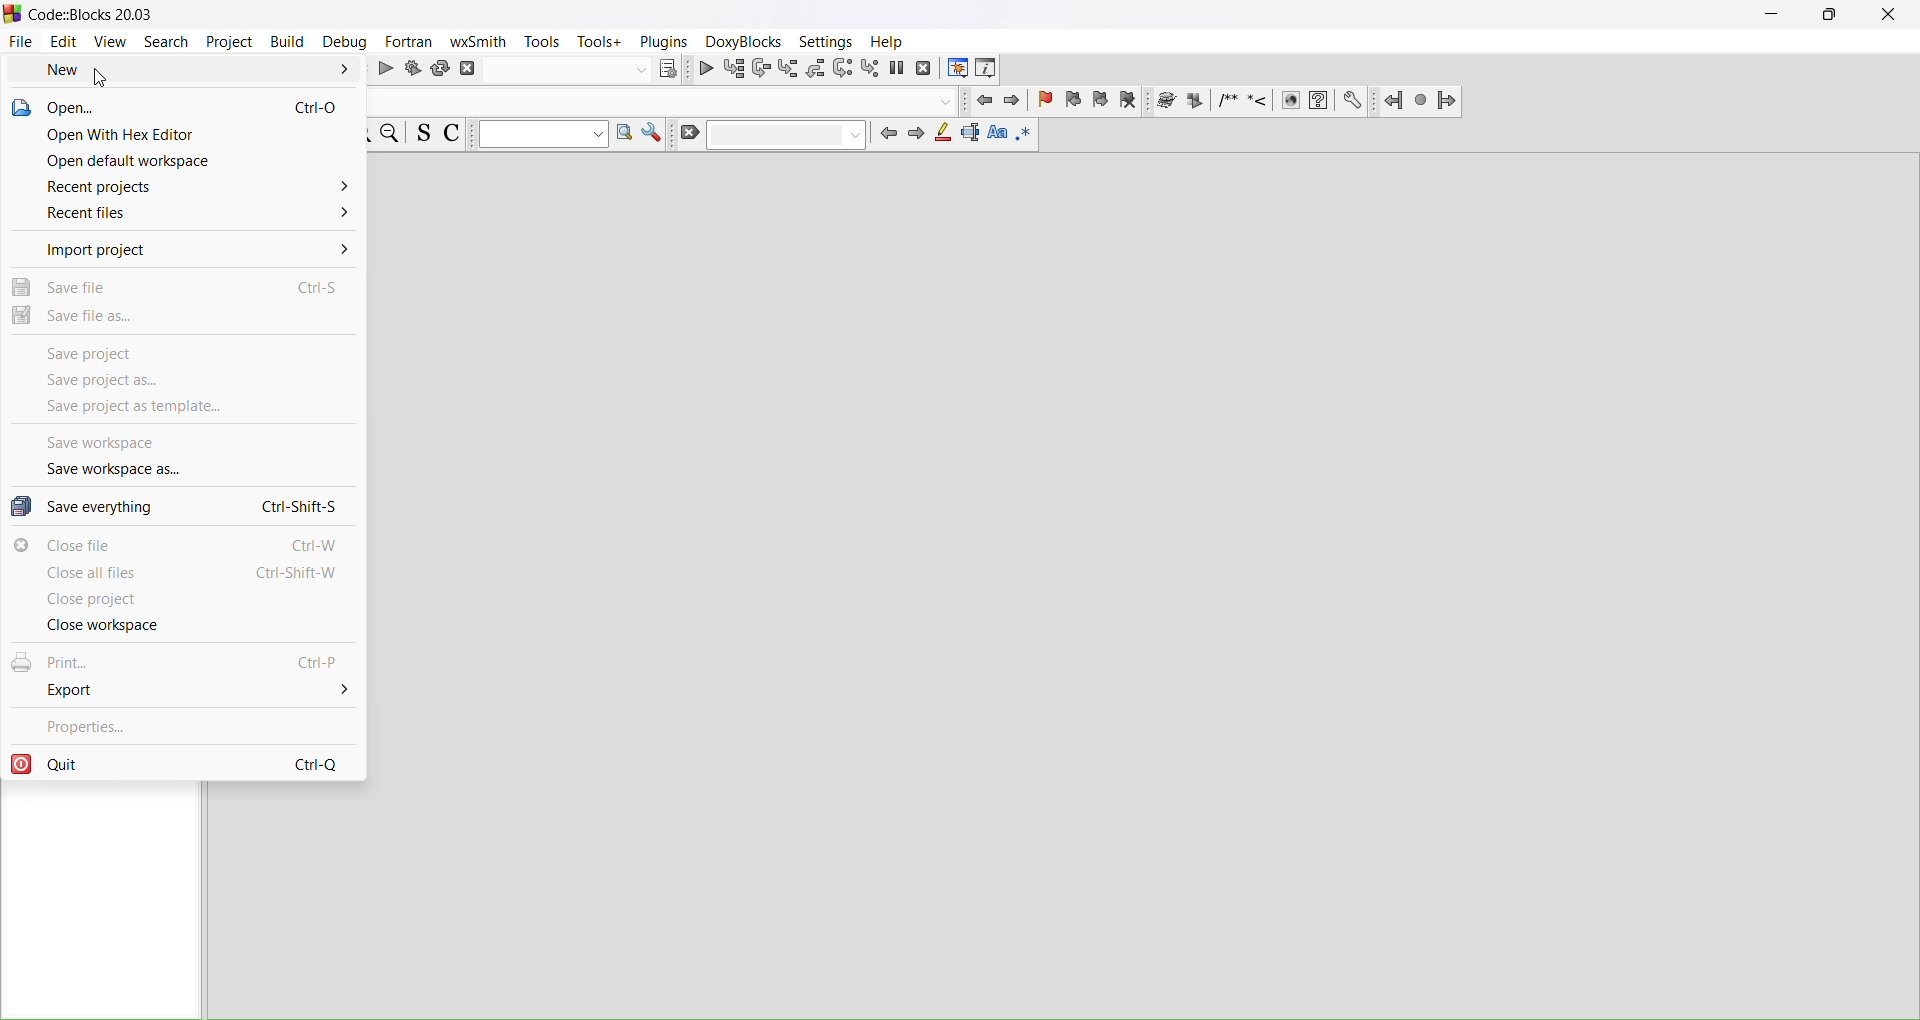 Image resolution: width=1920 pixels, height=1020 pixels. Describe the element at coordinates (182, 105) in the screenshot. I see `open` at that location.